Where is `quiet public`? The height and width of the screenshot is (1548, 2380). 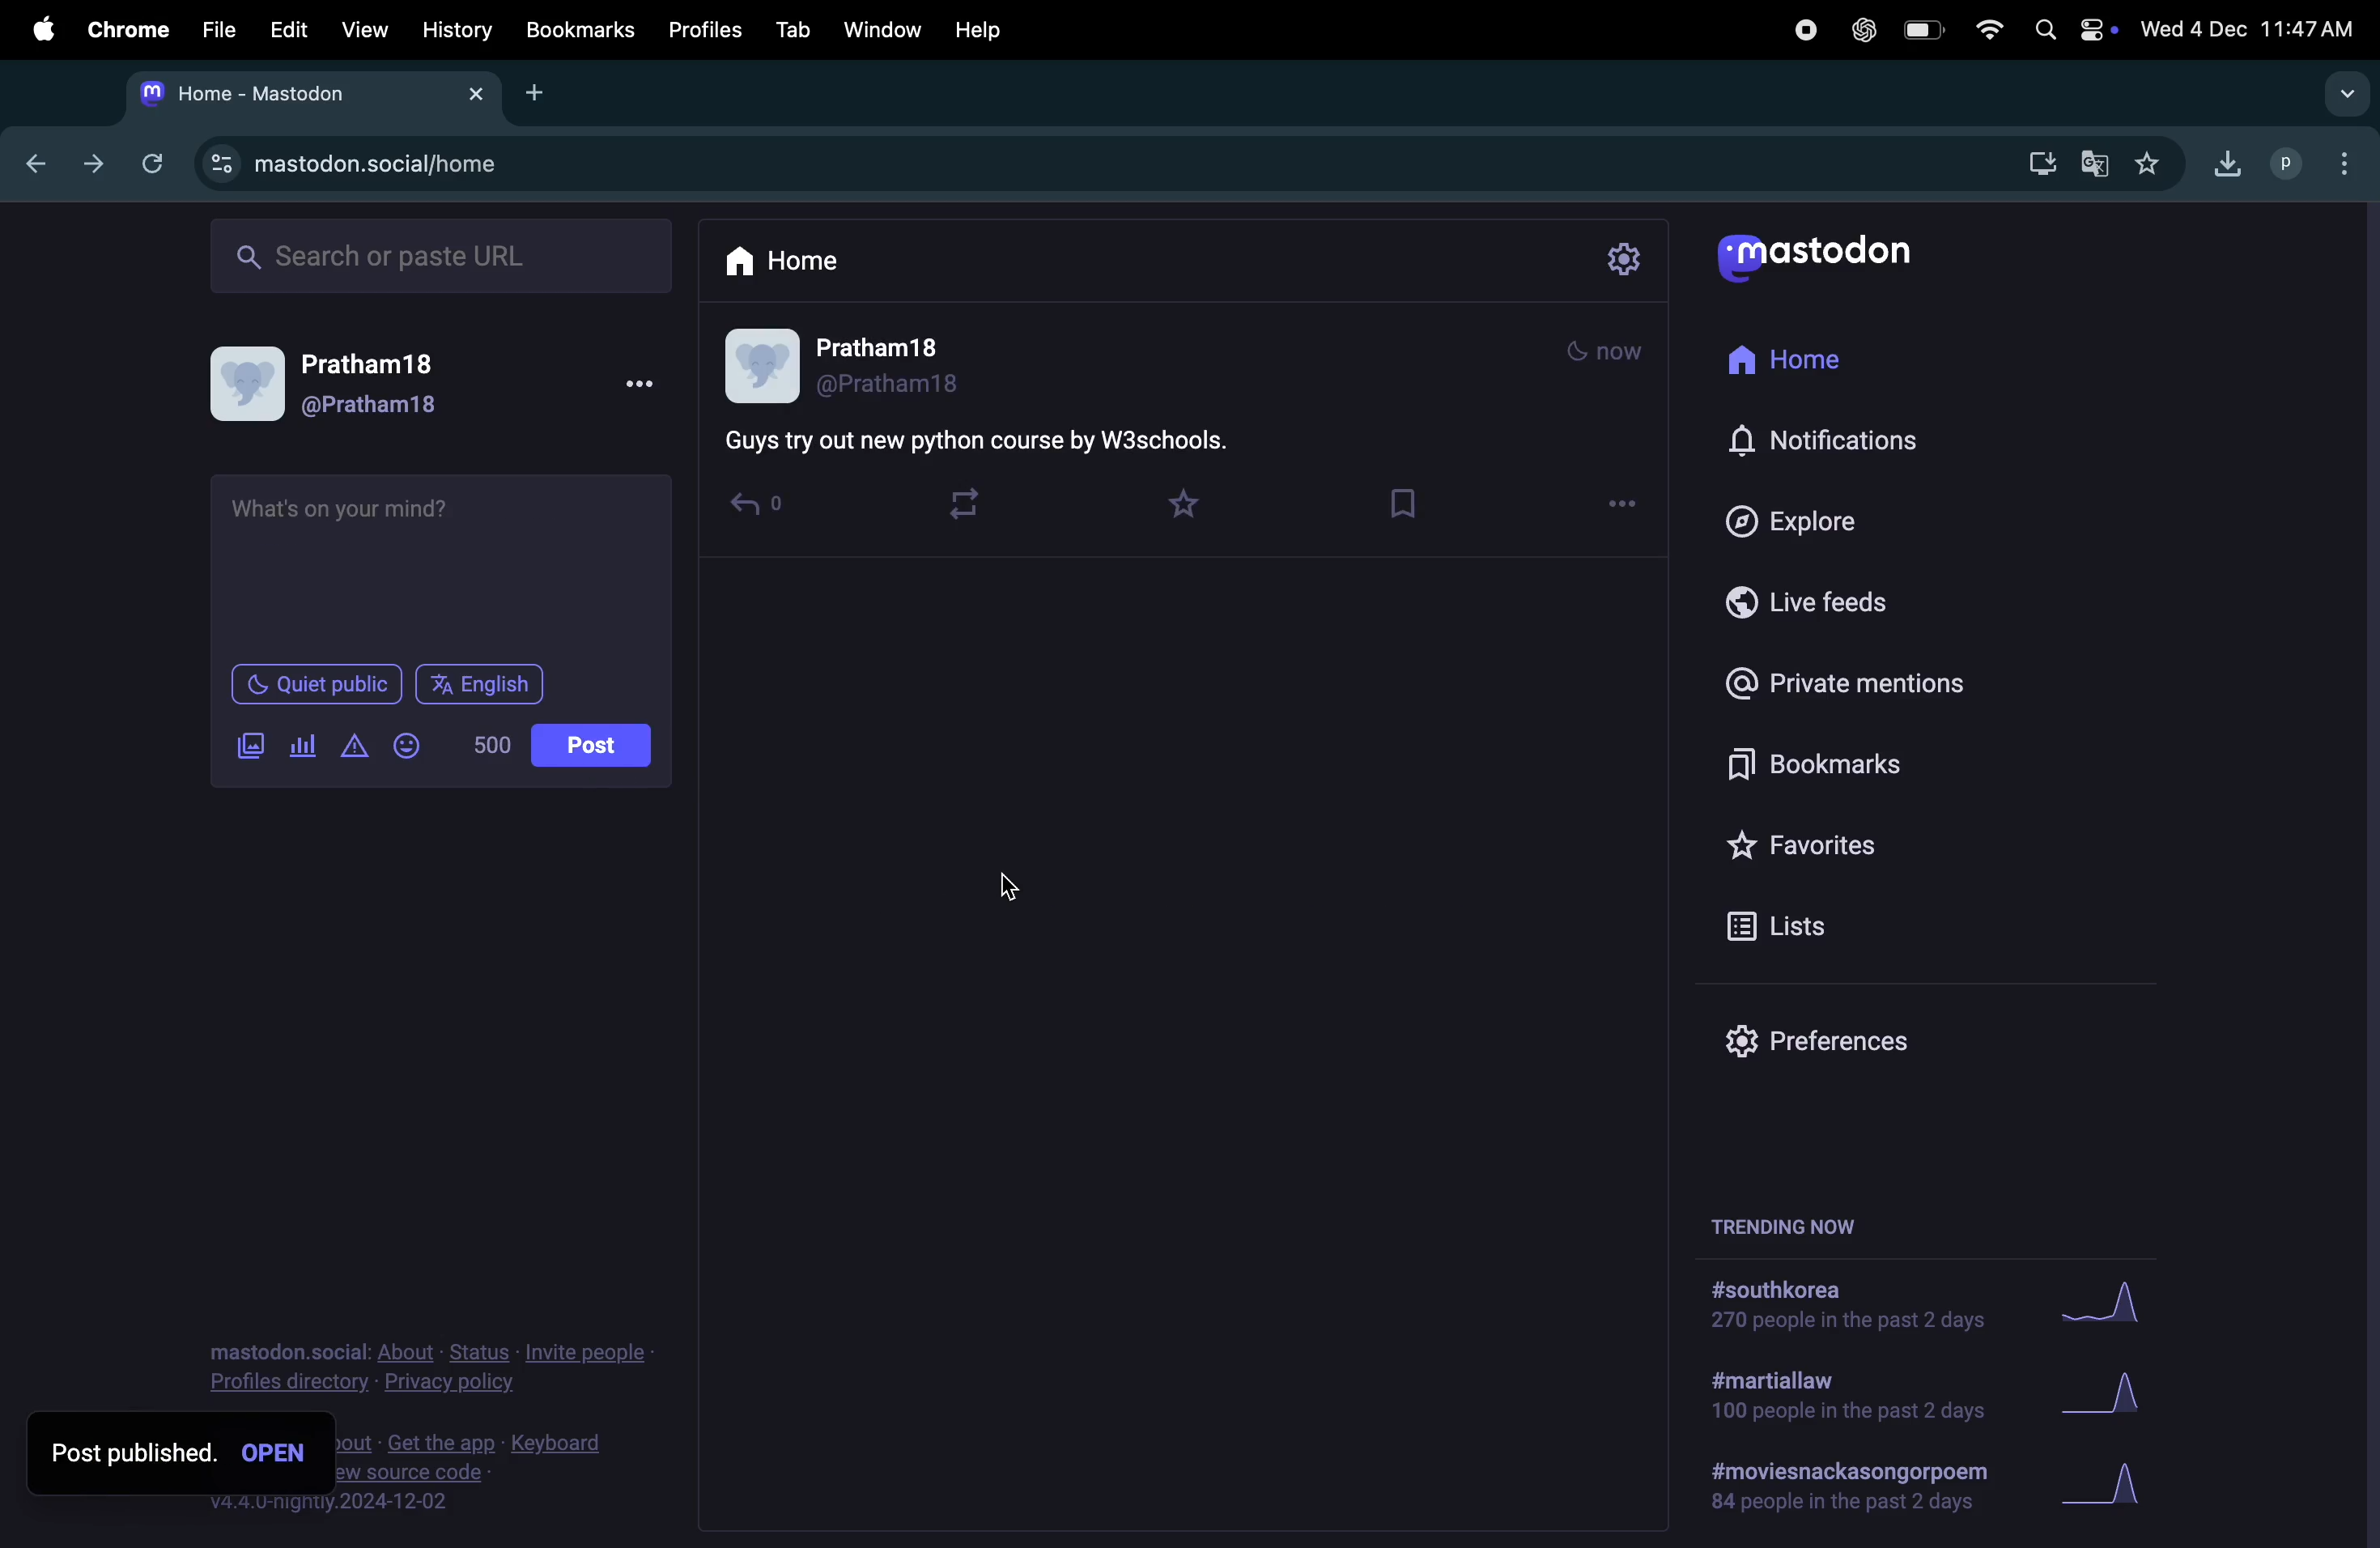
quiet public is located at coordinates (314, 684).